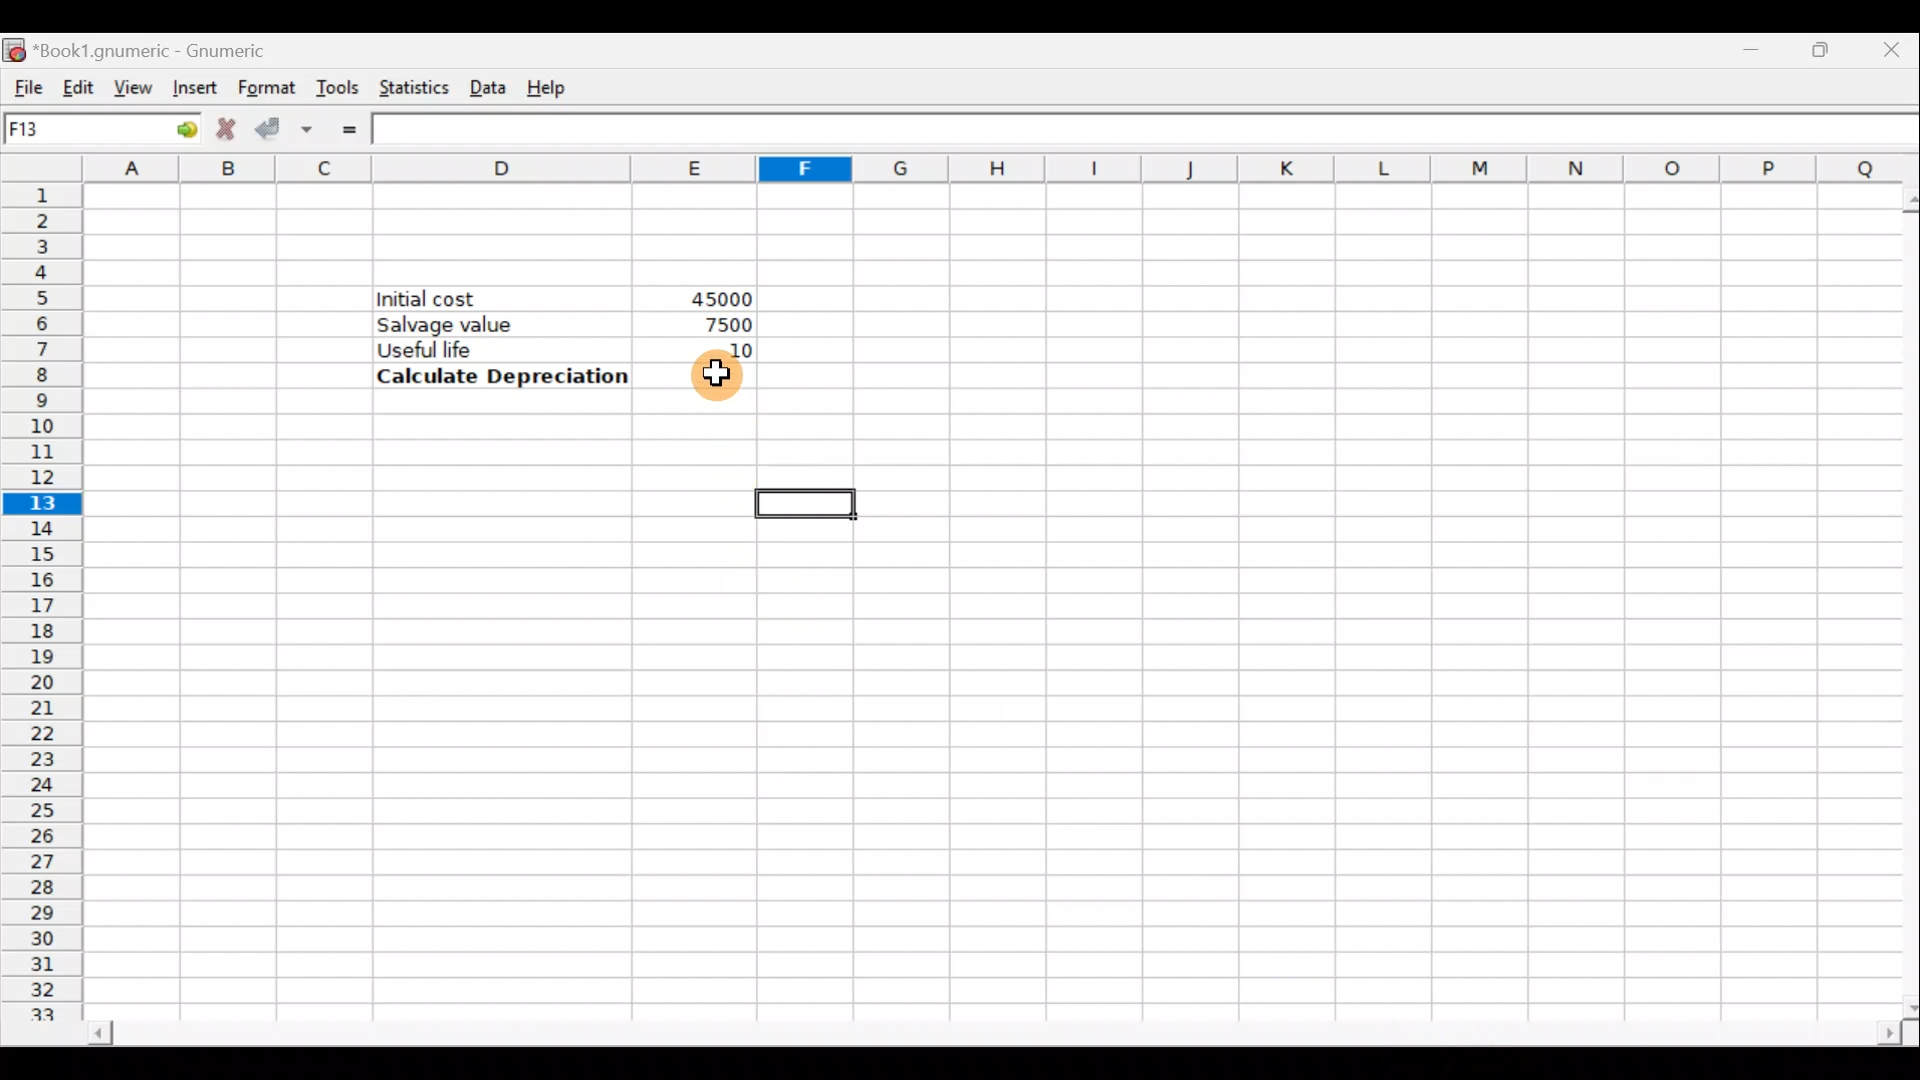 The height and width of the screenshot is (1080, 1920). I want to click on Minimize, so click(1747, 56).